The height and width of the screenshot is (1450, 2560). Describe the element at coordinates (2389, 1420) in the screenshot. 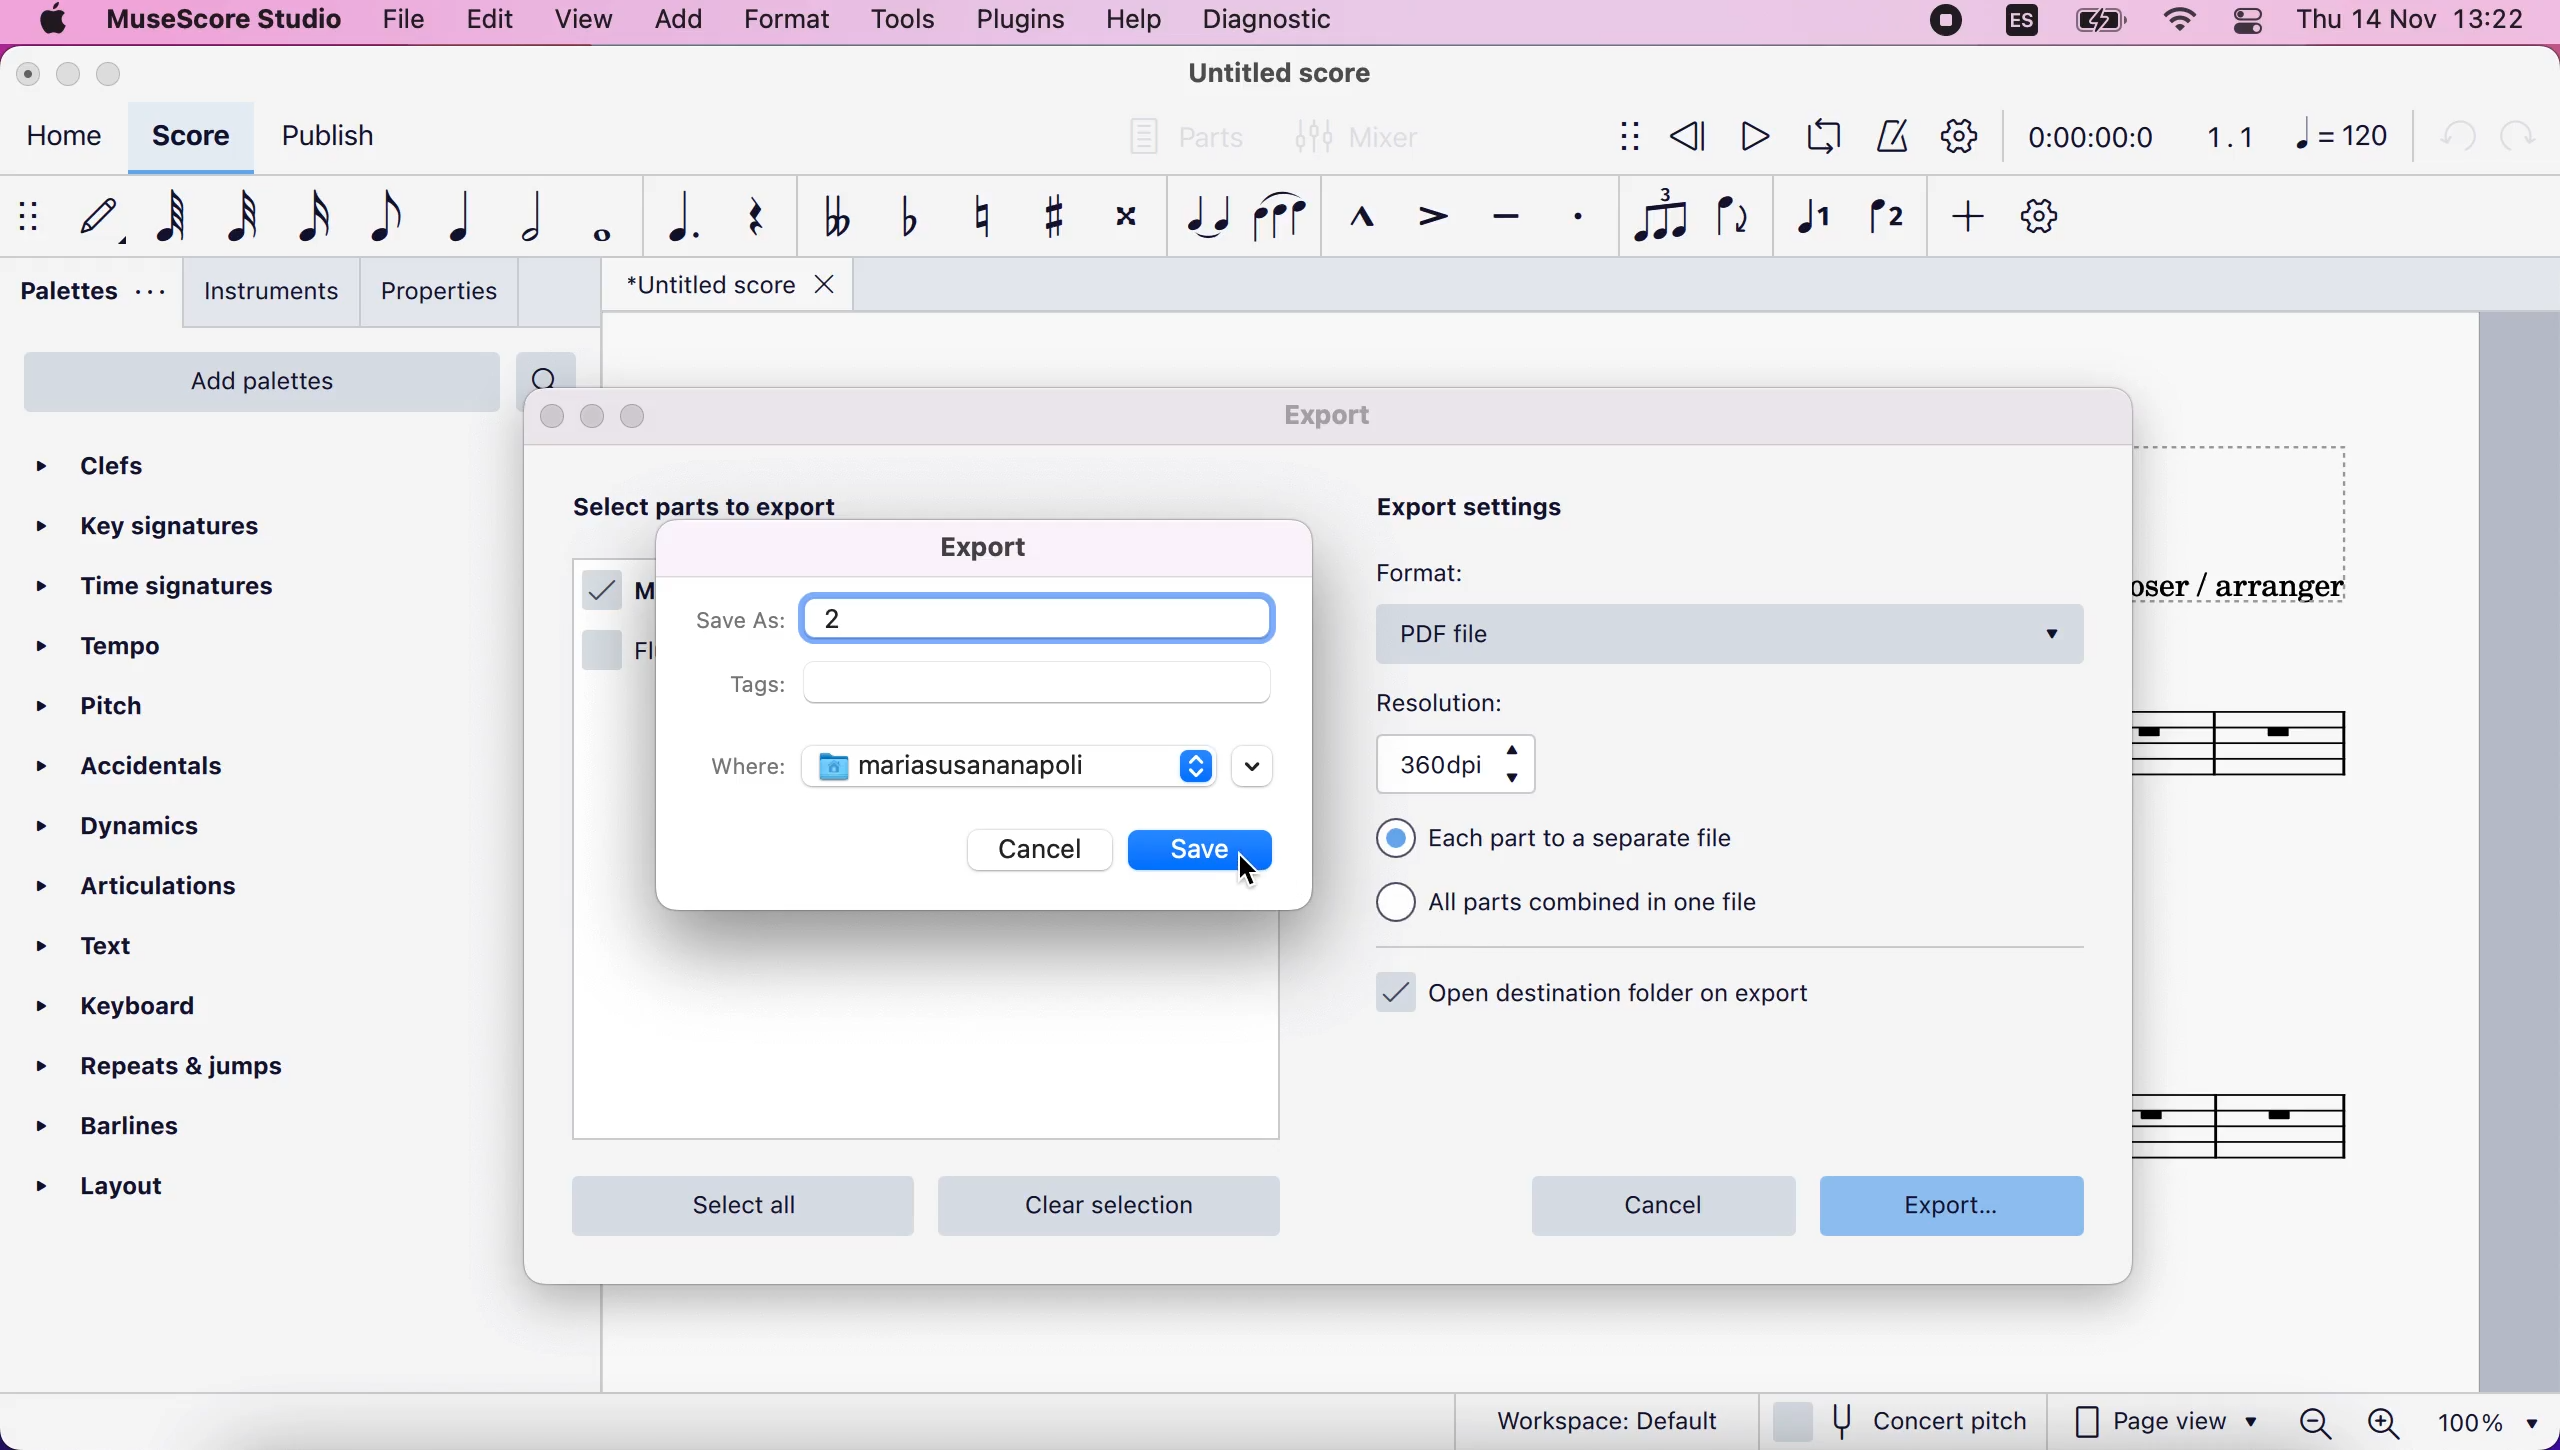

I see `zoom in` at that location.